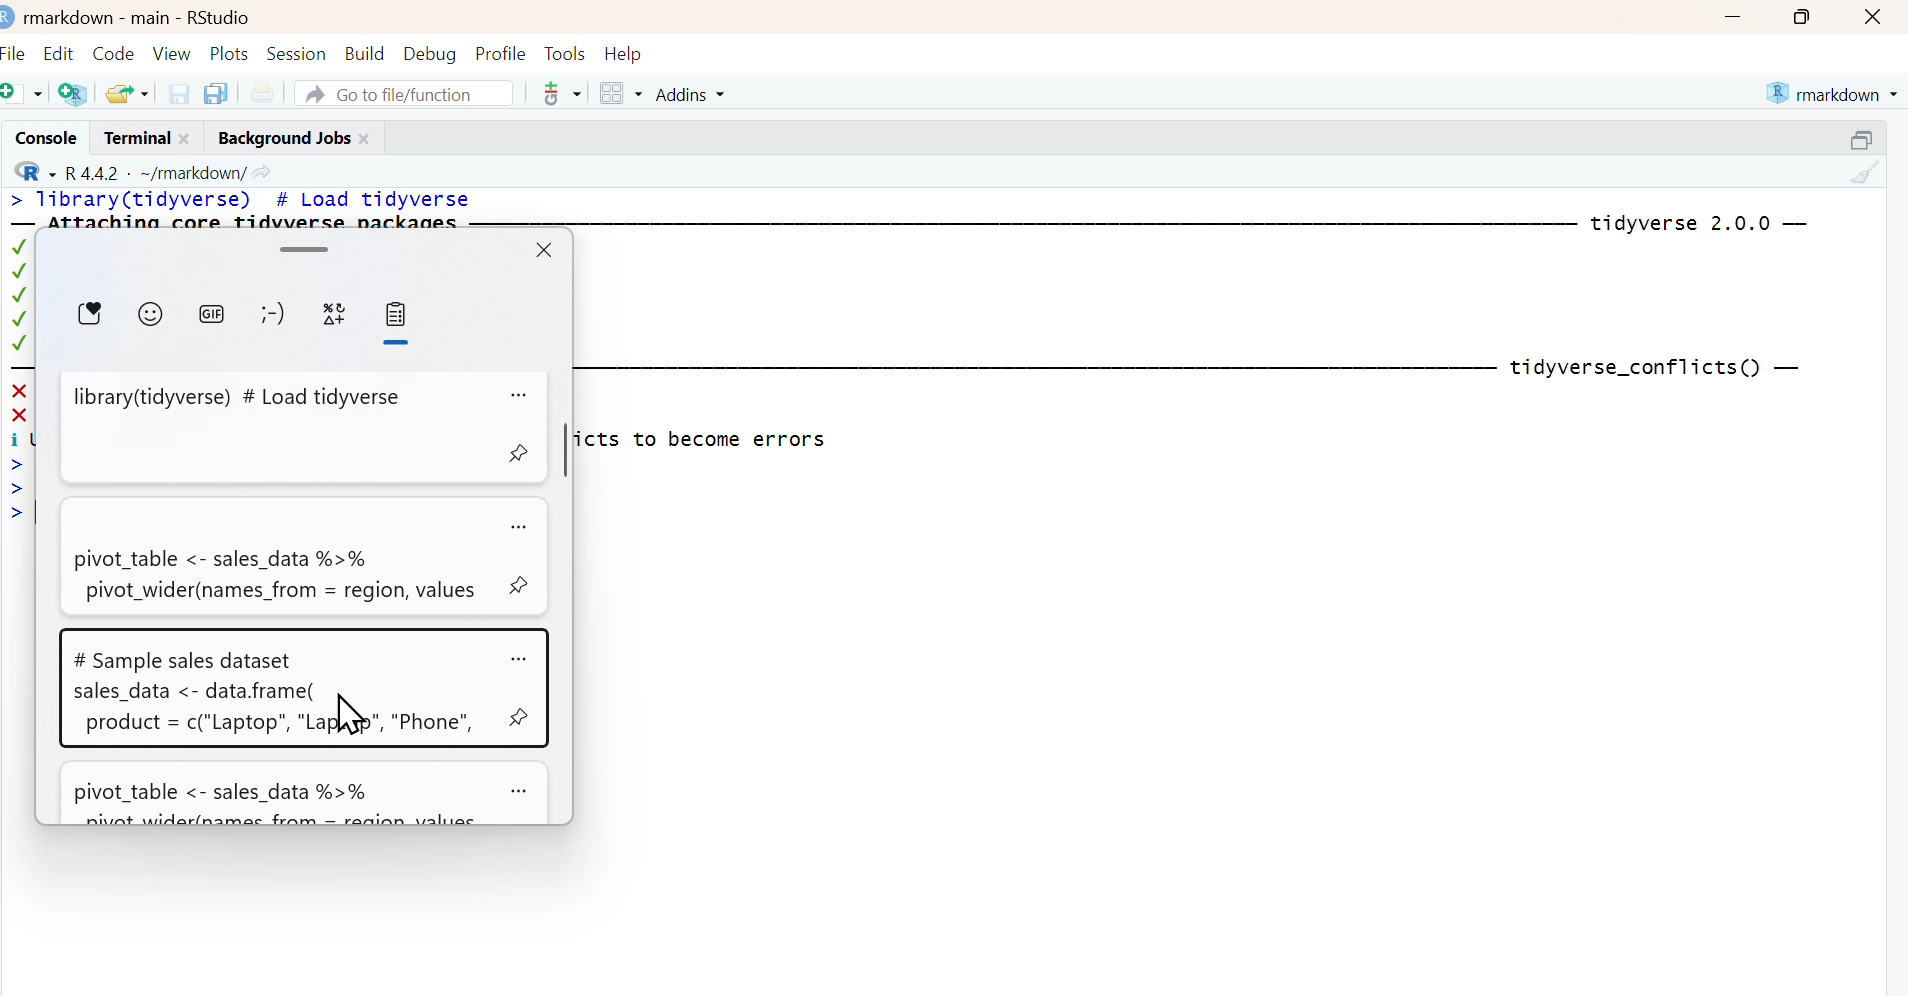 The image size is (1908, 996). What do you see at coordinates (93, 171) in the screenshot?
I see `R 4.4.2` at bounding box center [93, 171].